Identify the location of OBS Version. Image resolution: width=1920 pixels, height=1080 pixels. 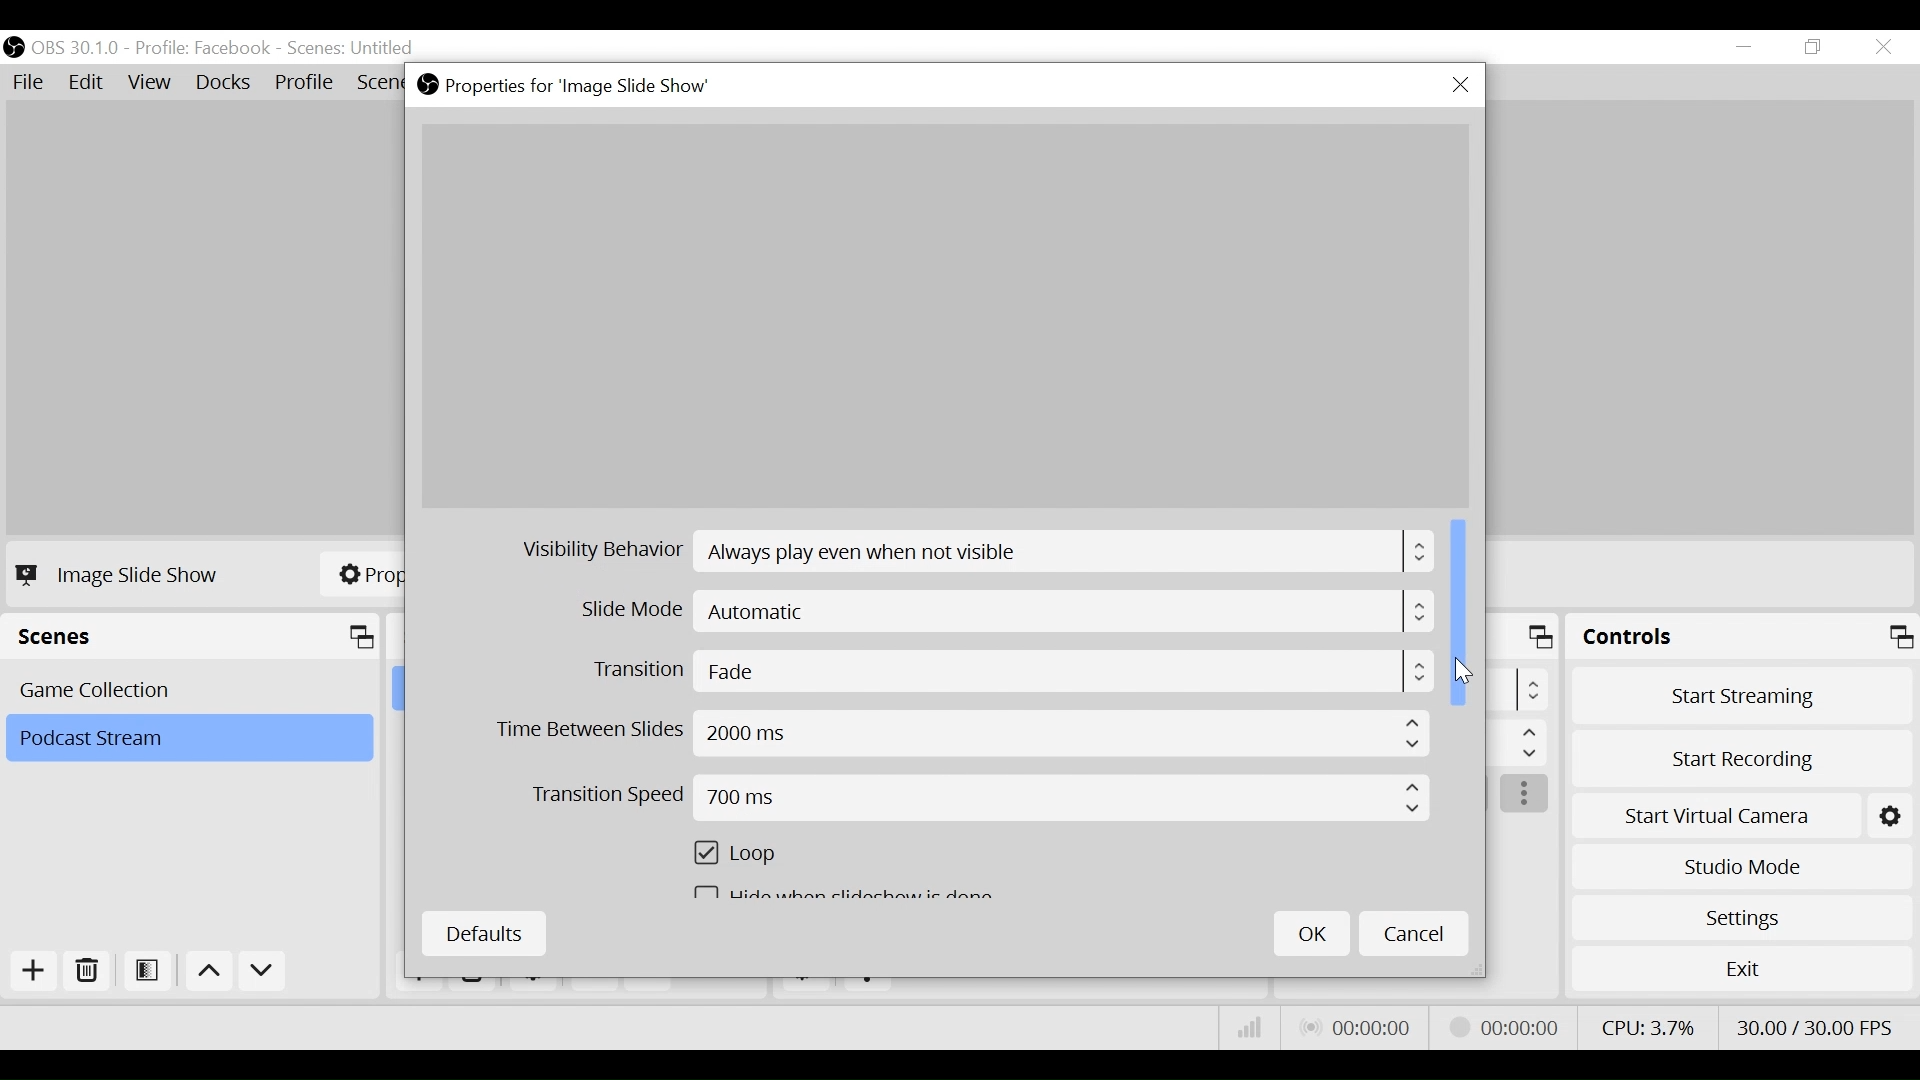
(79, 48).